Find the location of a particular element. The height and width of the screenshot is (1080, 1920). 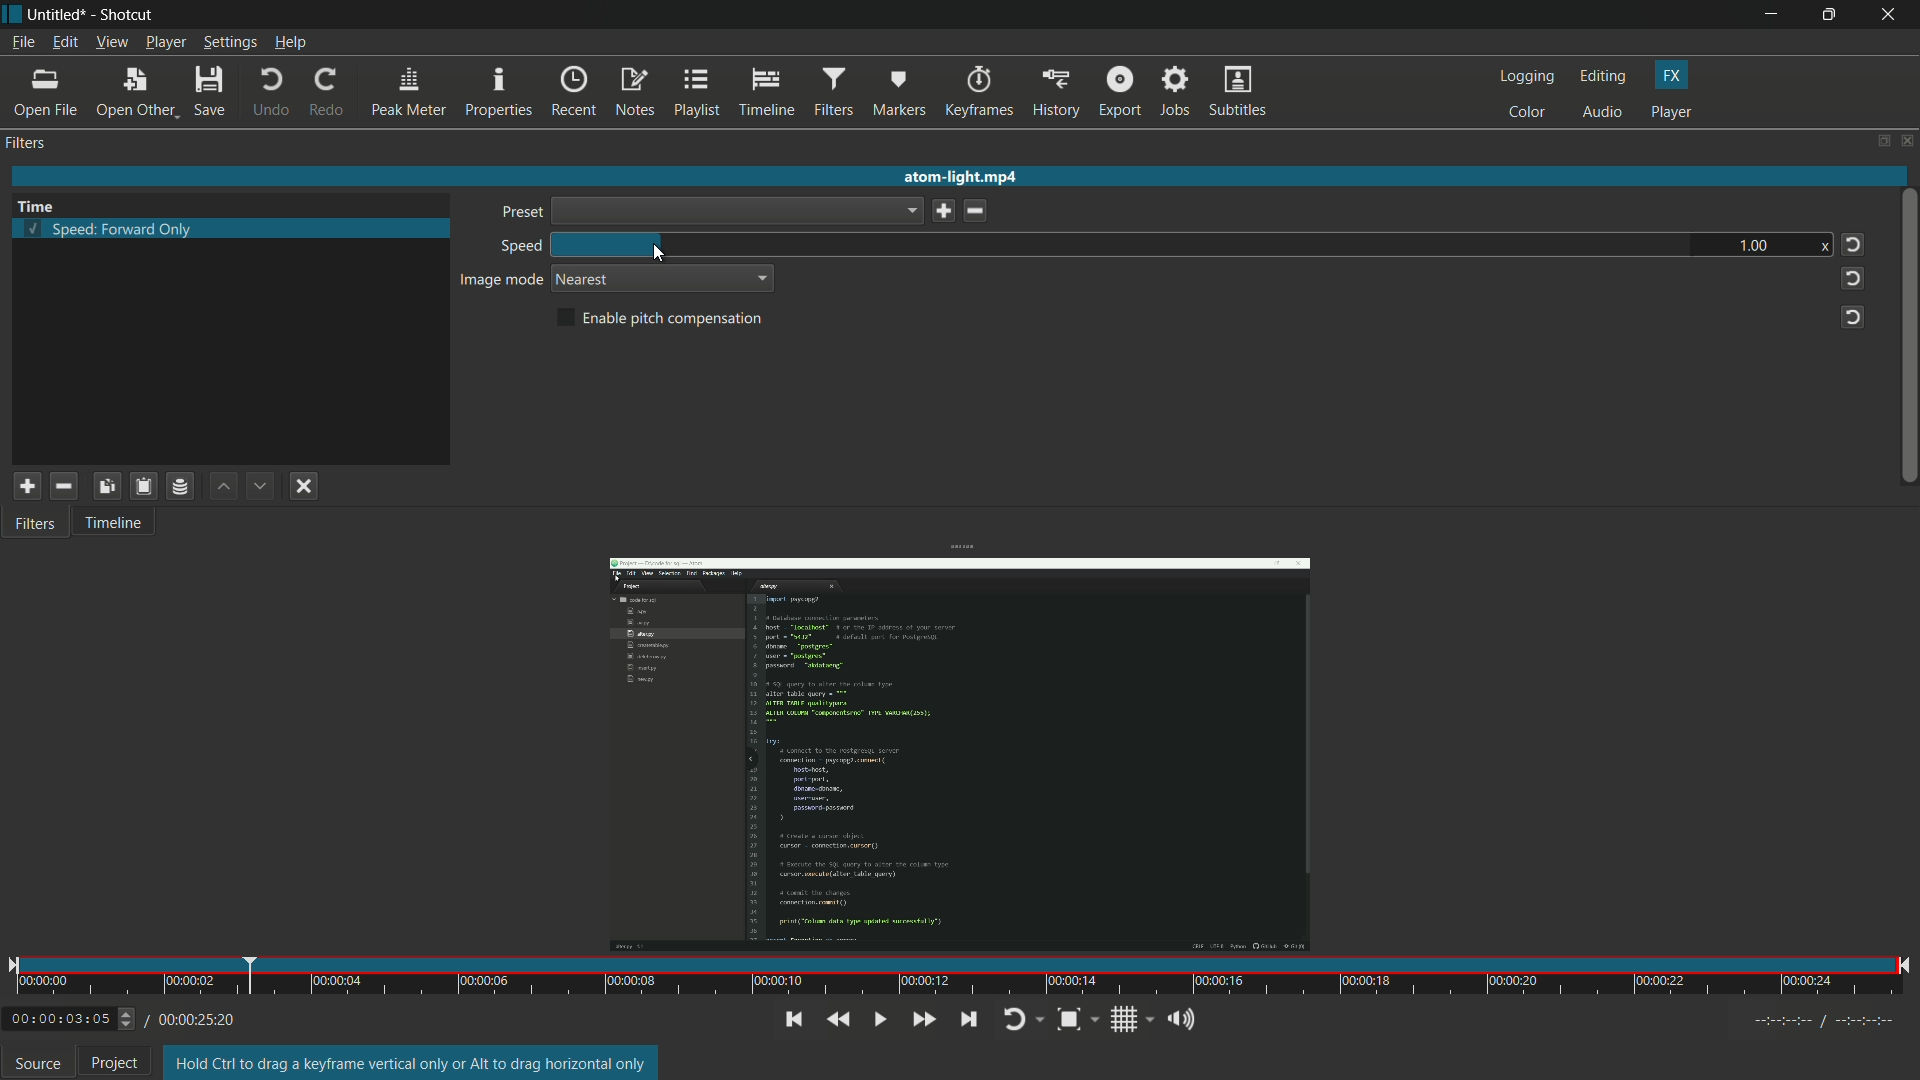

cursor is located at coordinates (658, 252).